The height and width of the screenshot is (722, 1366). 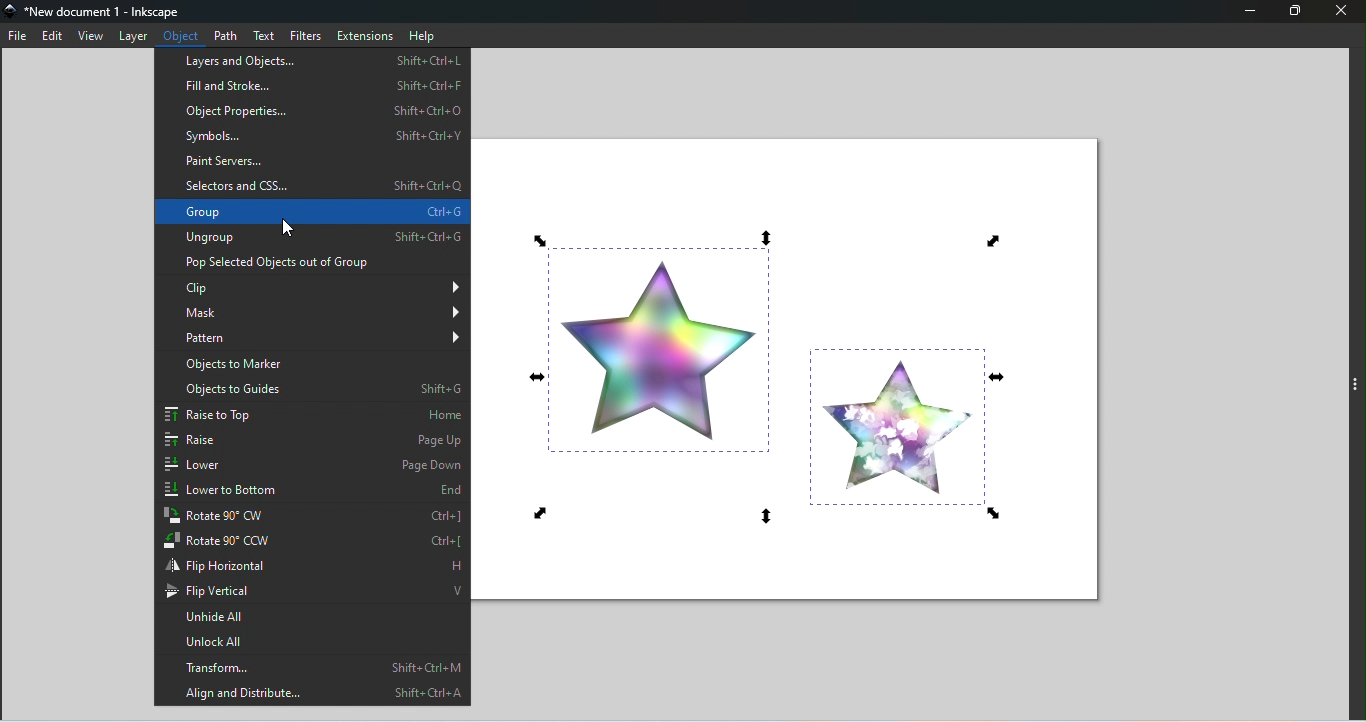 What do you see at coordinates (314, 488) in the screenshot?
I see `Lower to Bottom` at bounding box center [314, 488].